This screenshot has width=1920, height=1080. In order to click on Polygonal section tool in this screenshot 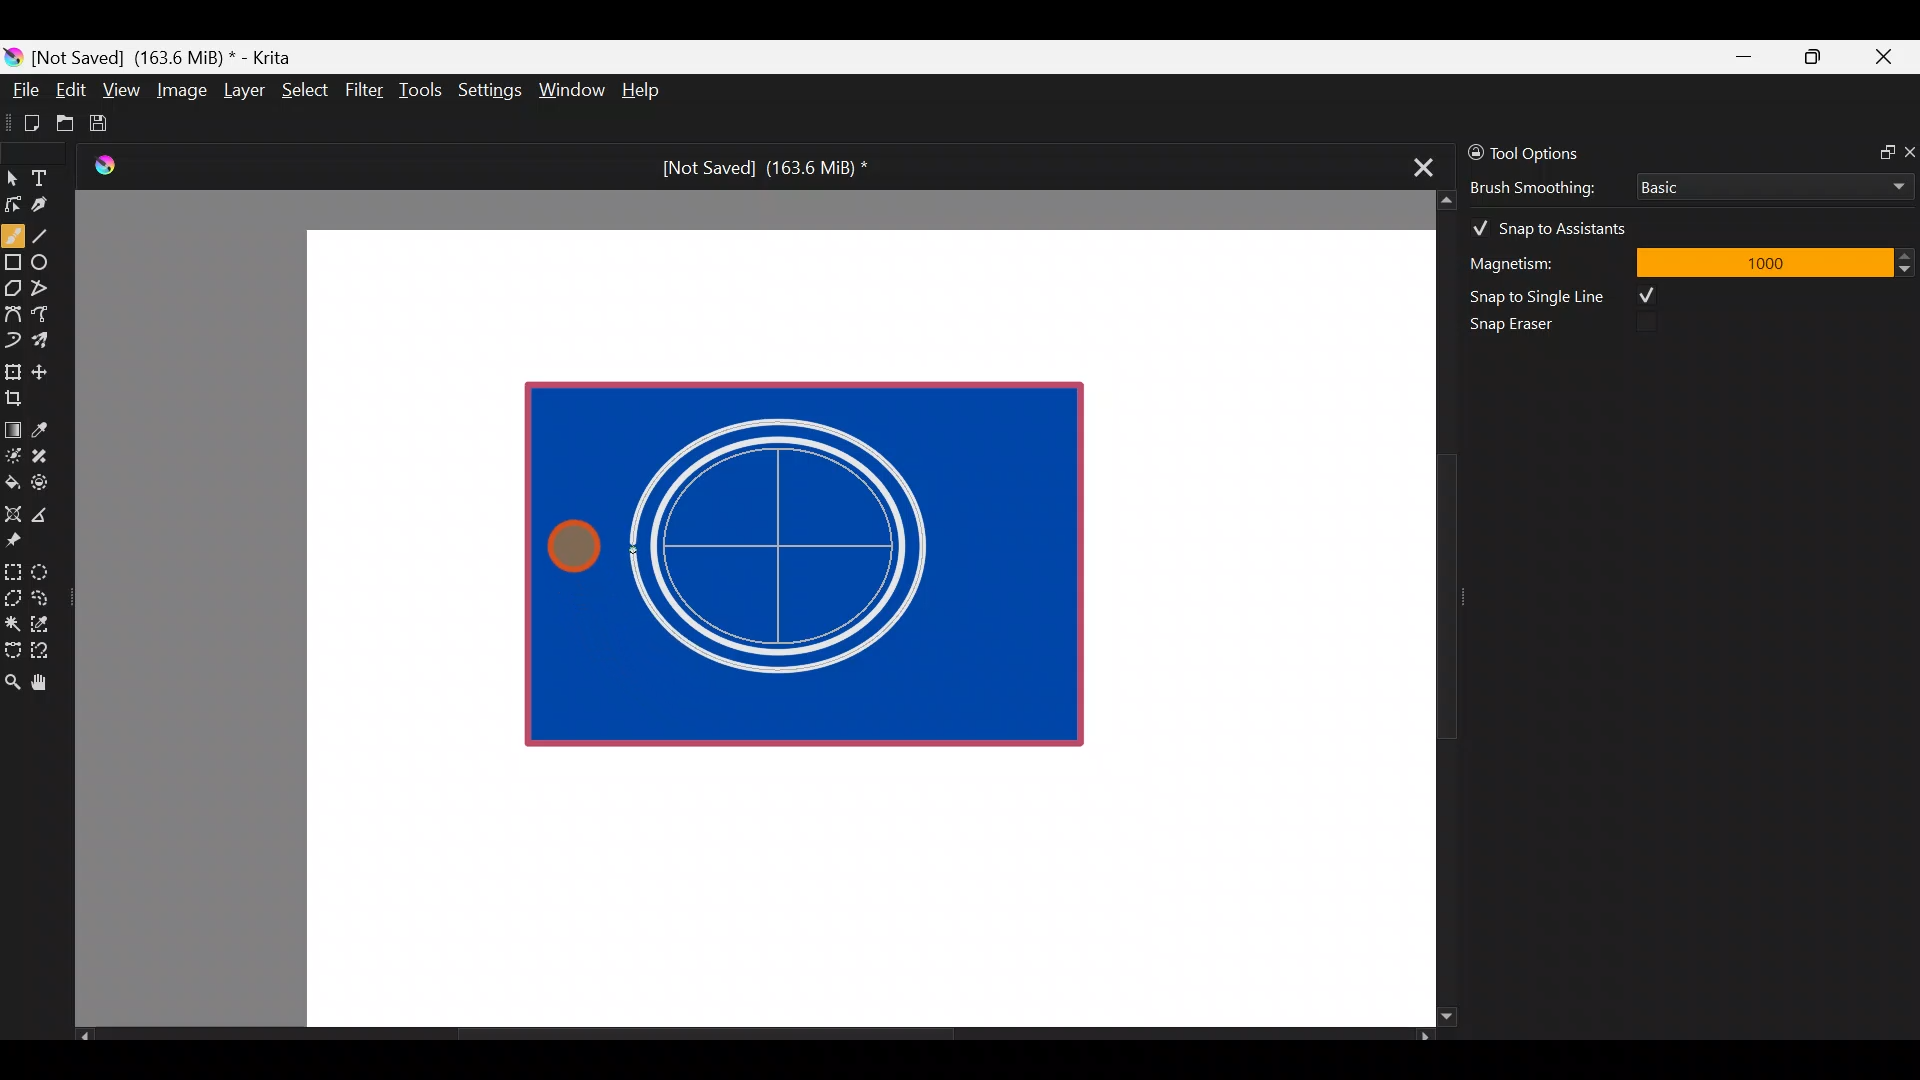, I will do `click(12, 593)`.